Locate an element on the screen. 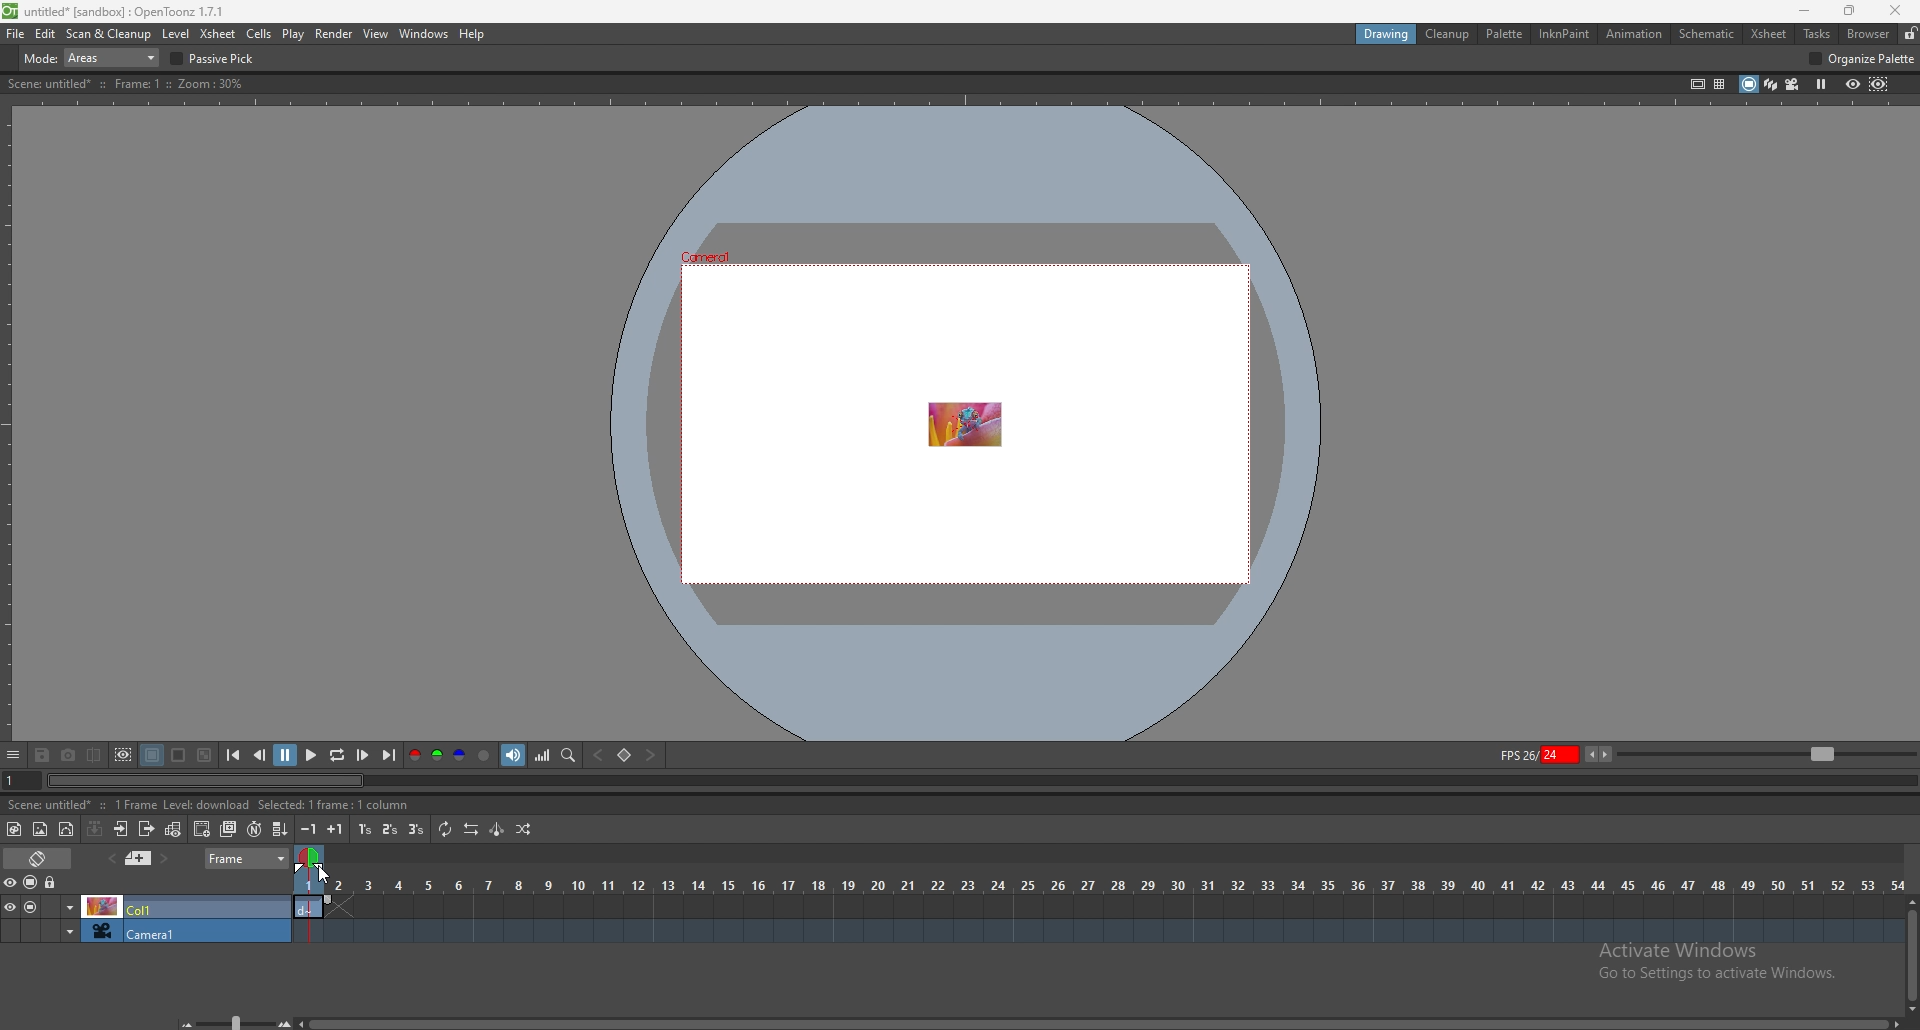  new raster level` is located at coordinates (40, 829).